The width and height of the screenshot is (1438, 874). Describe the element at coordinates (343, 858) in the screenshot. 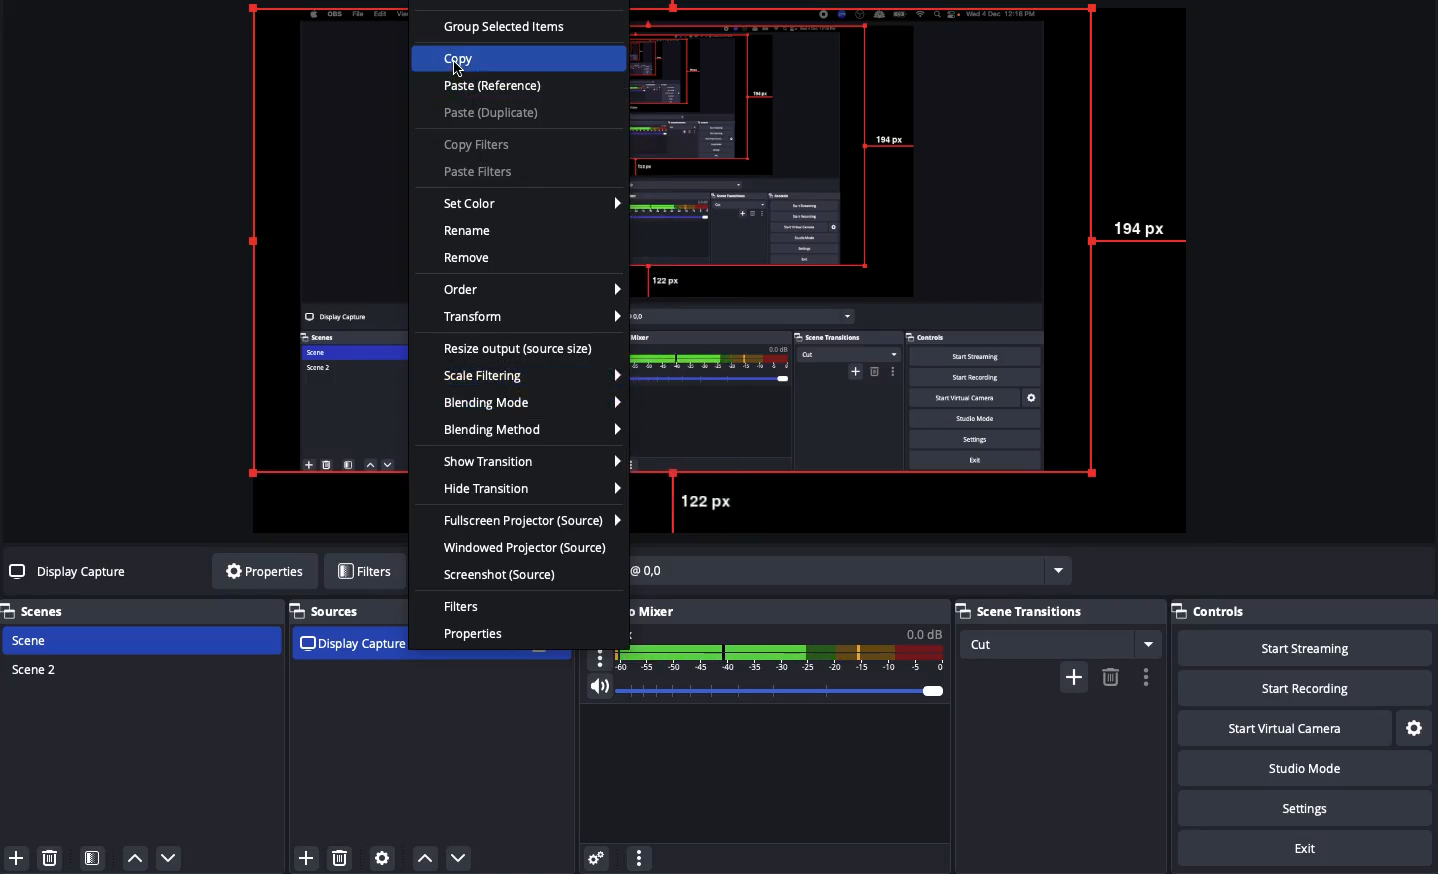

I see `delete` at that location.